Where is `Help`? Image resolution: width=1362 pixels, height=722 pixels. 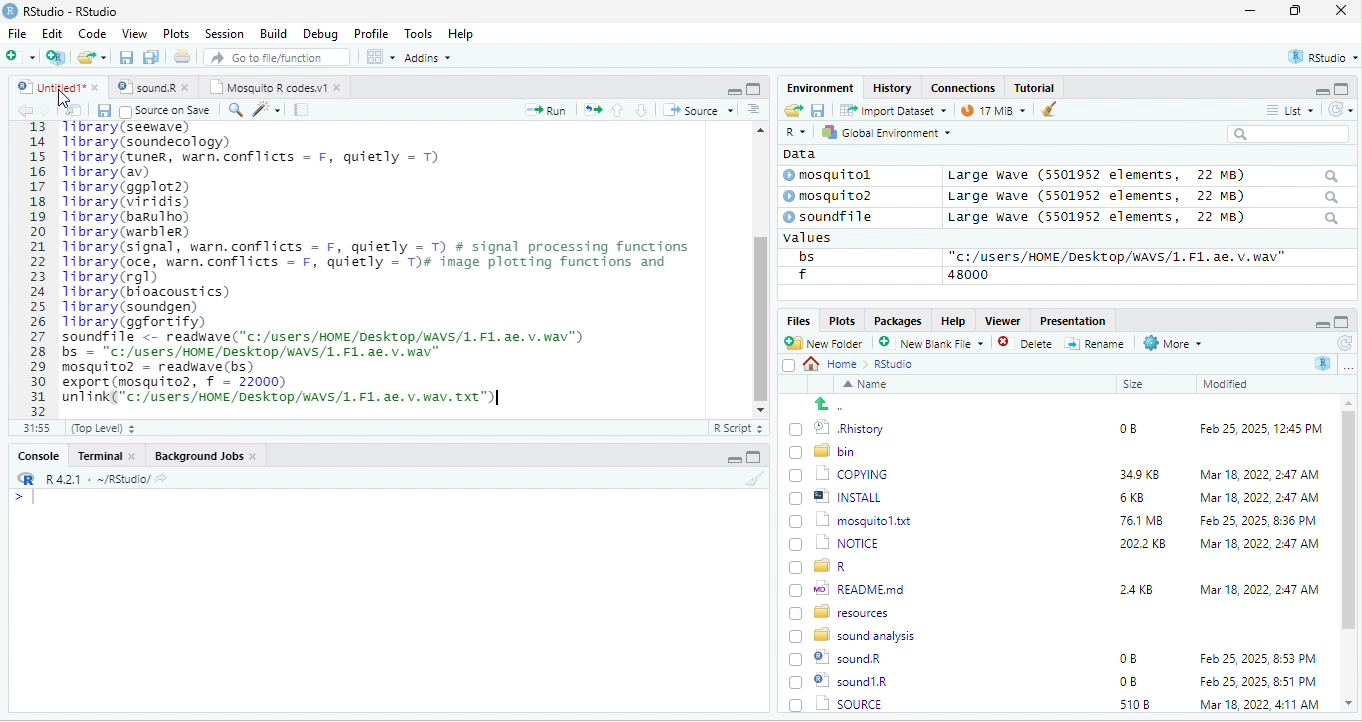
Help is located at coordinates (462, 35).